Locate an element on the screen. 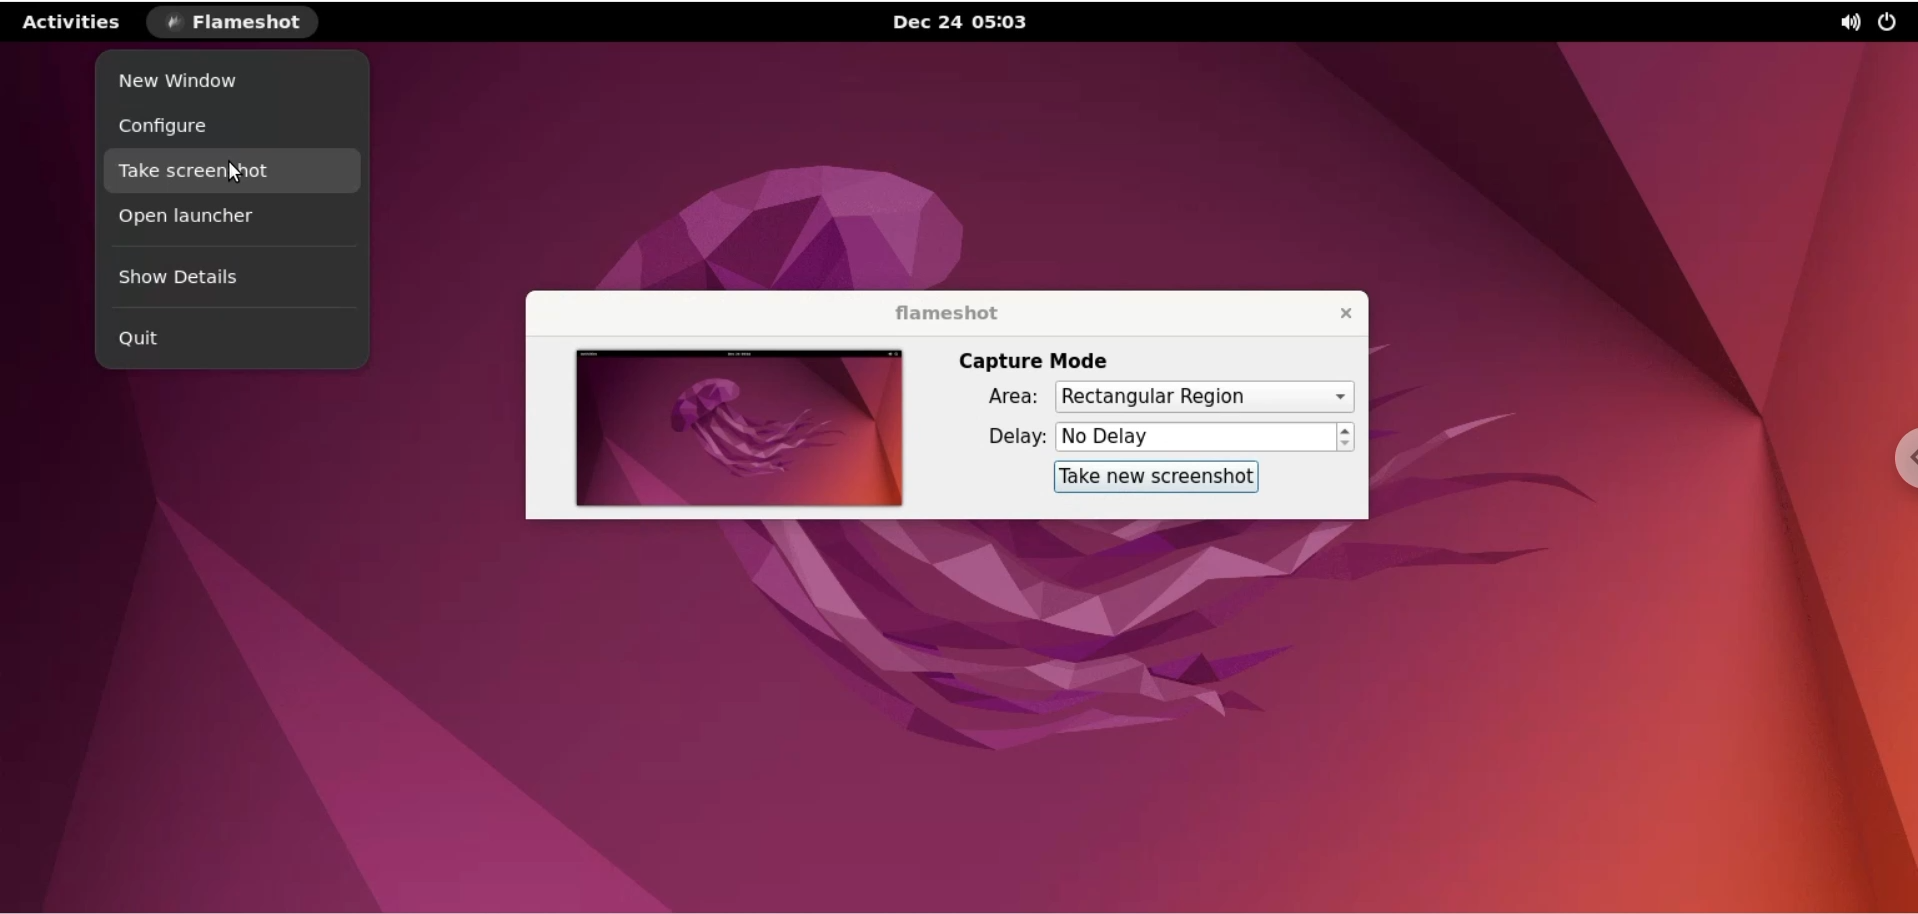  close is located at coordinates (1330, 315).